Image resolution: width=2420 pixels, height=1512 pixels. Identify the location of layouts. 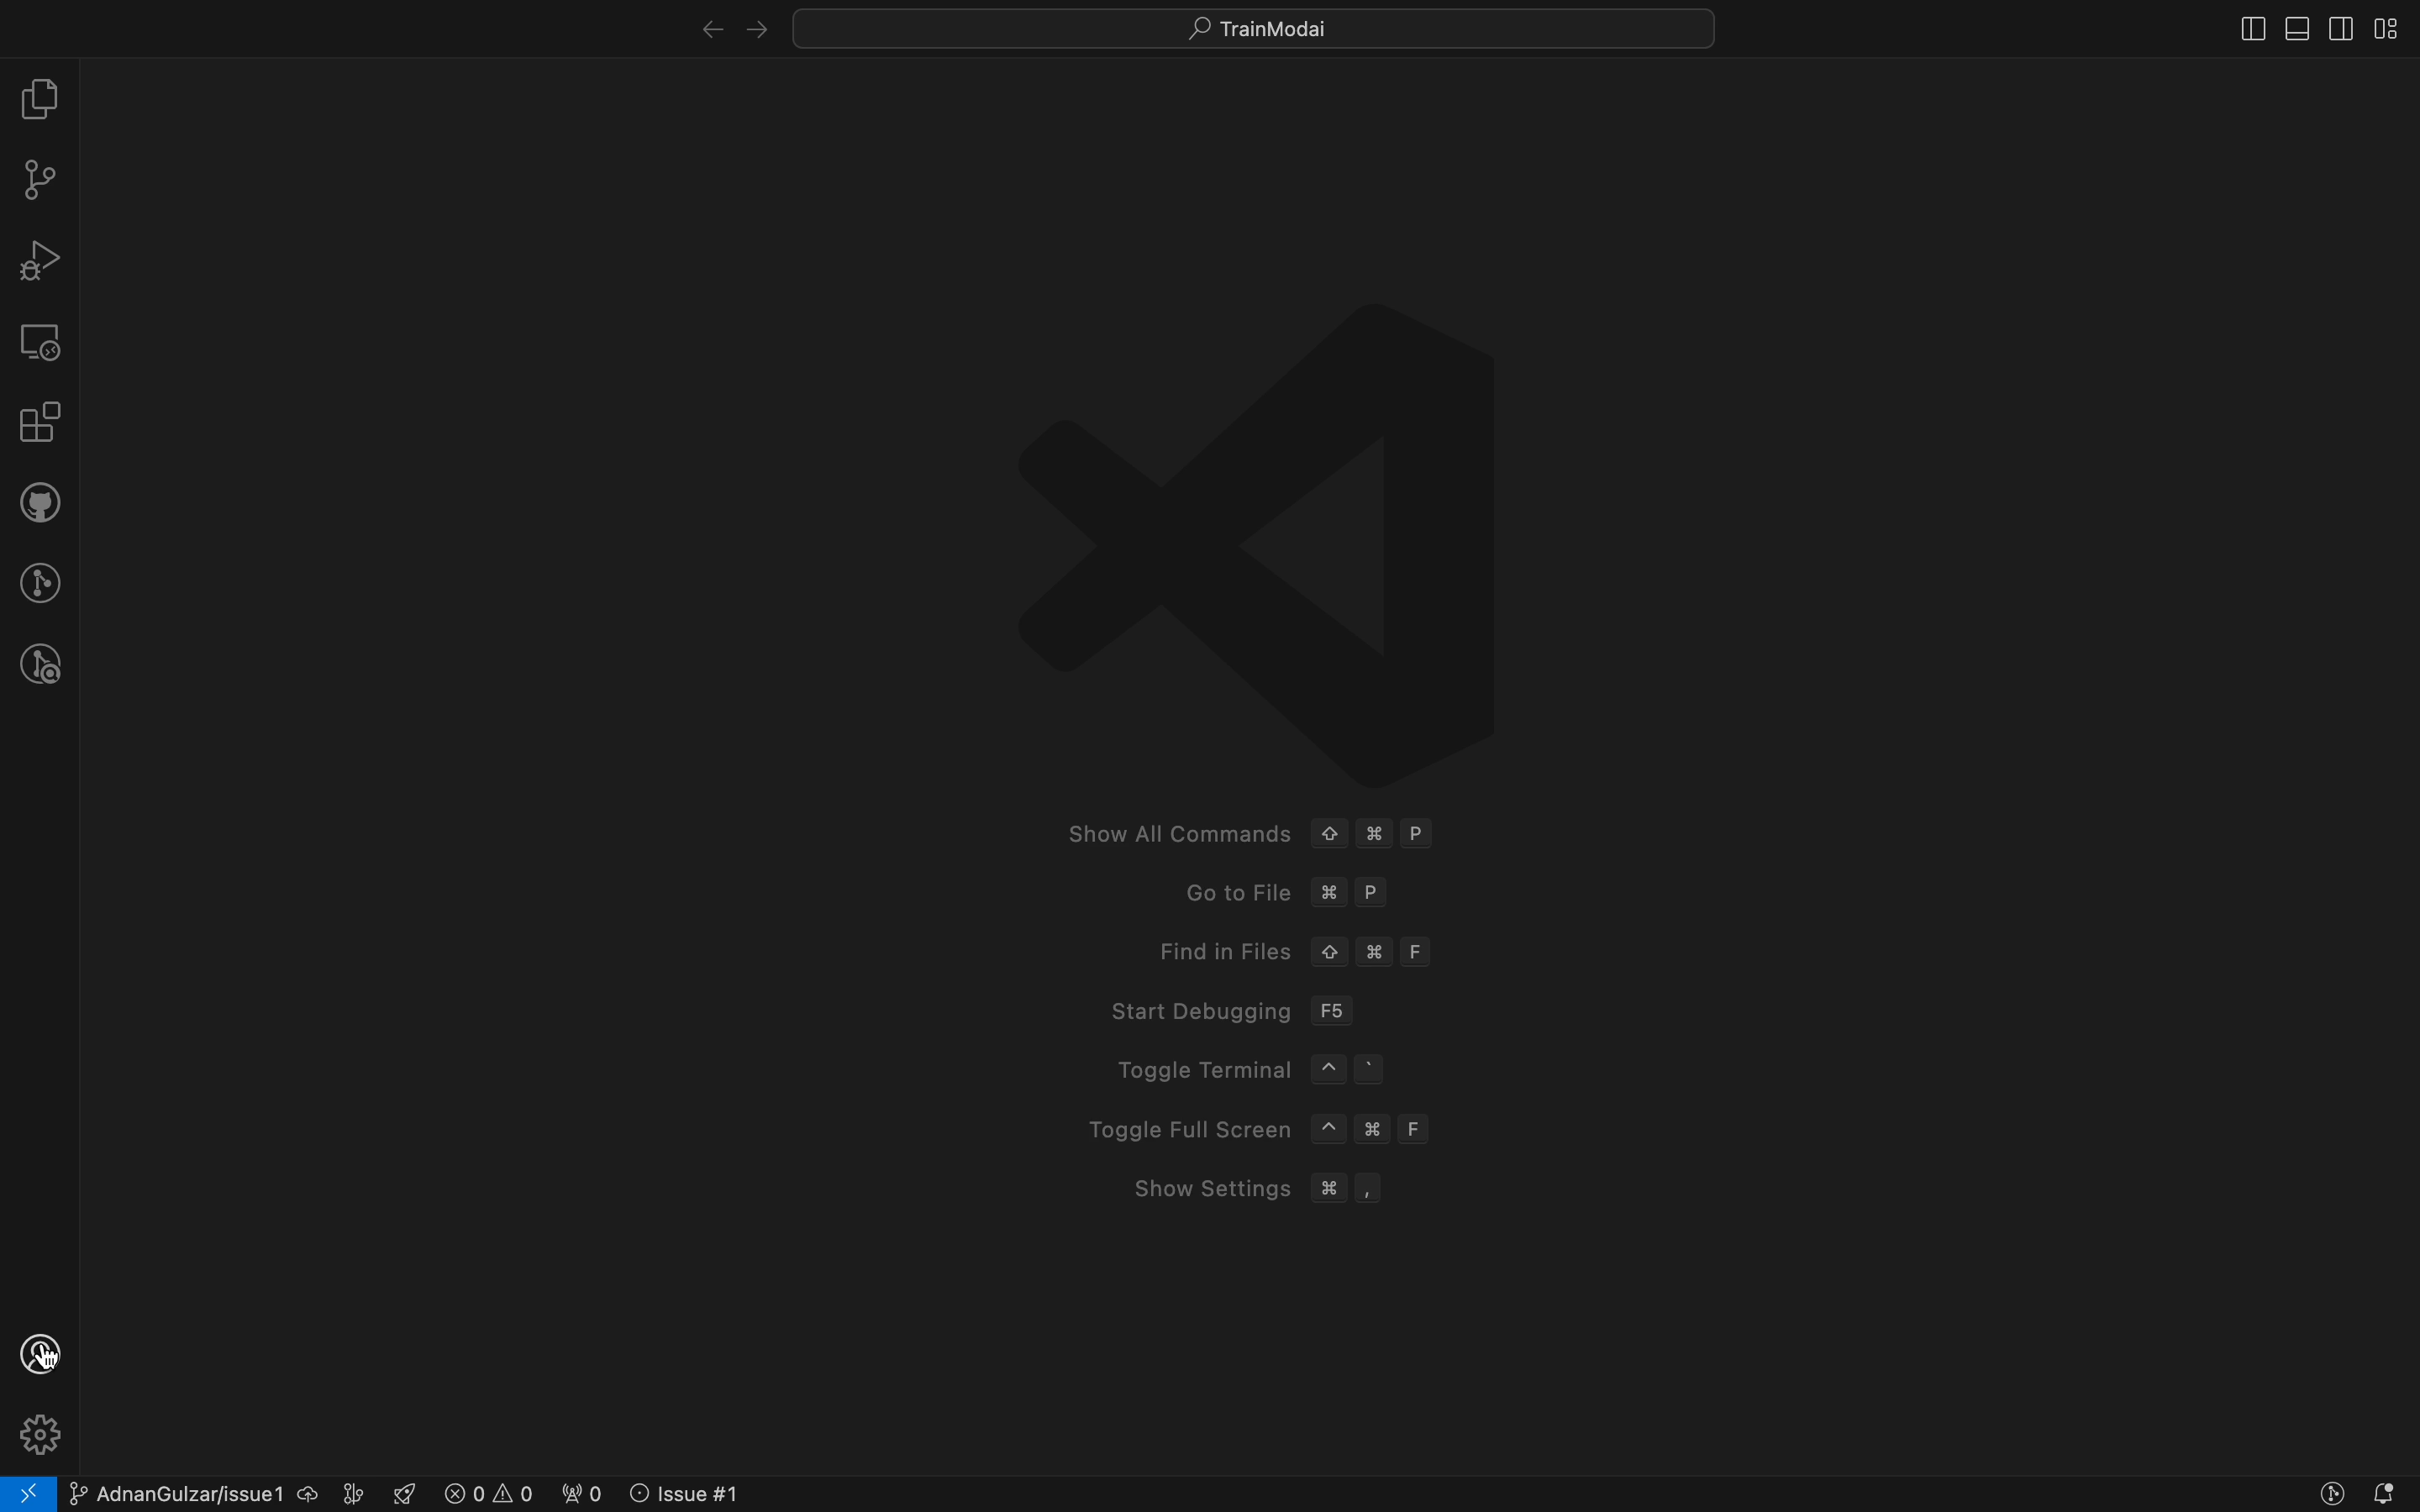
(2395, 29).